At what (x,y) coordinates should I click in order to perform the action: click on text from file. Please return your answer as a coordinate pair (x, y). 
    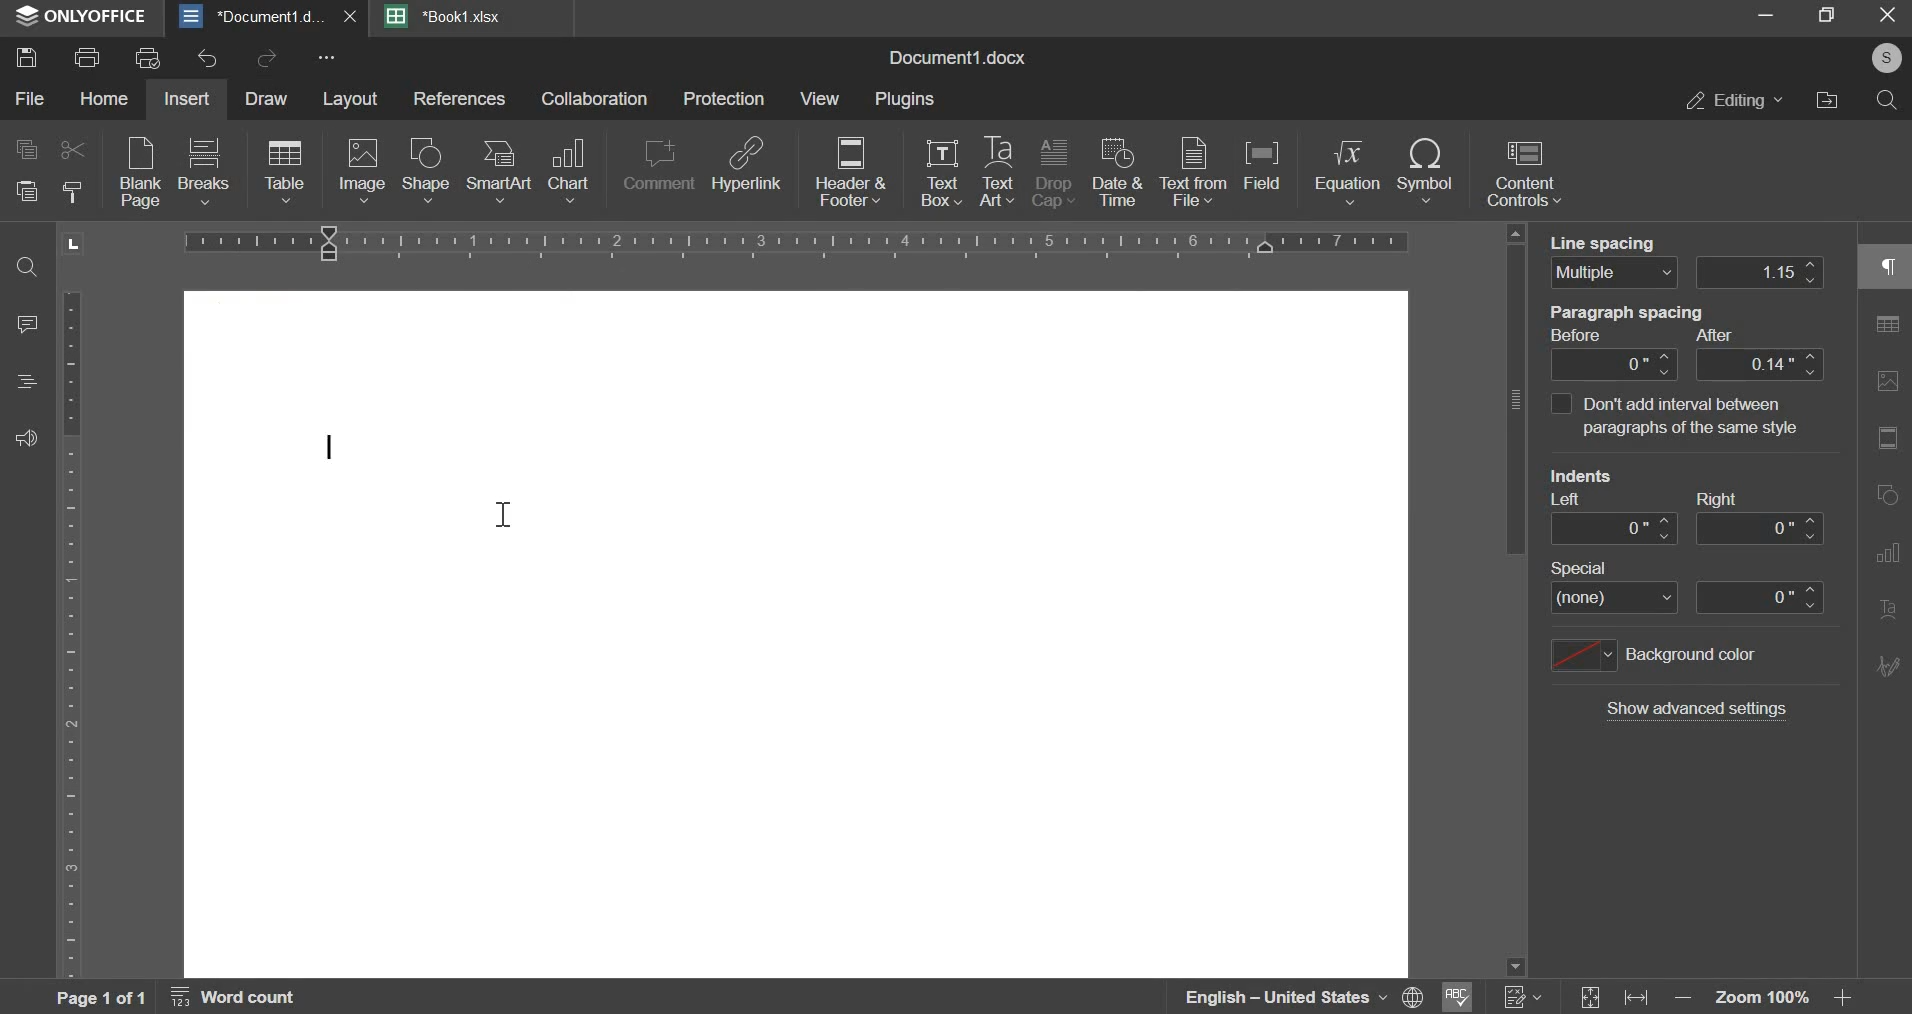
    Looking at the image, I should click on (1193, 172).